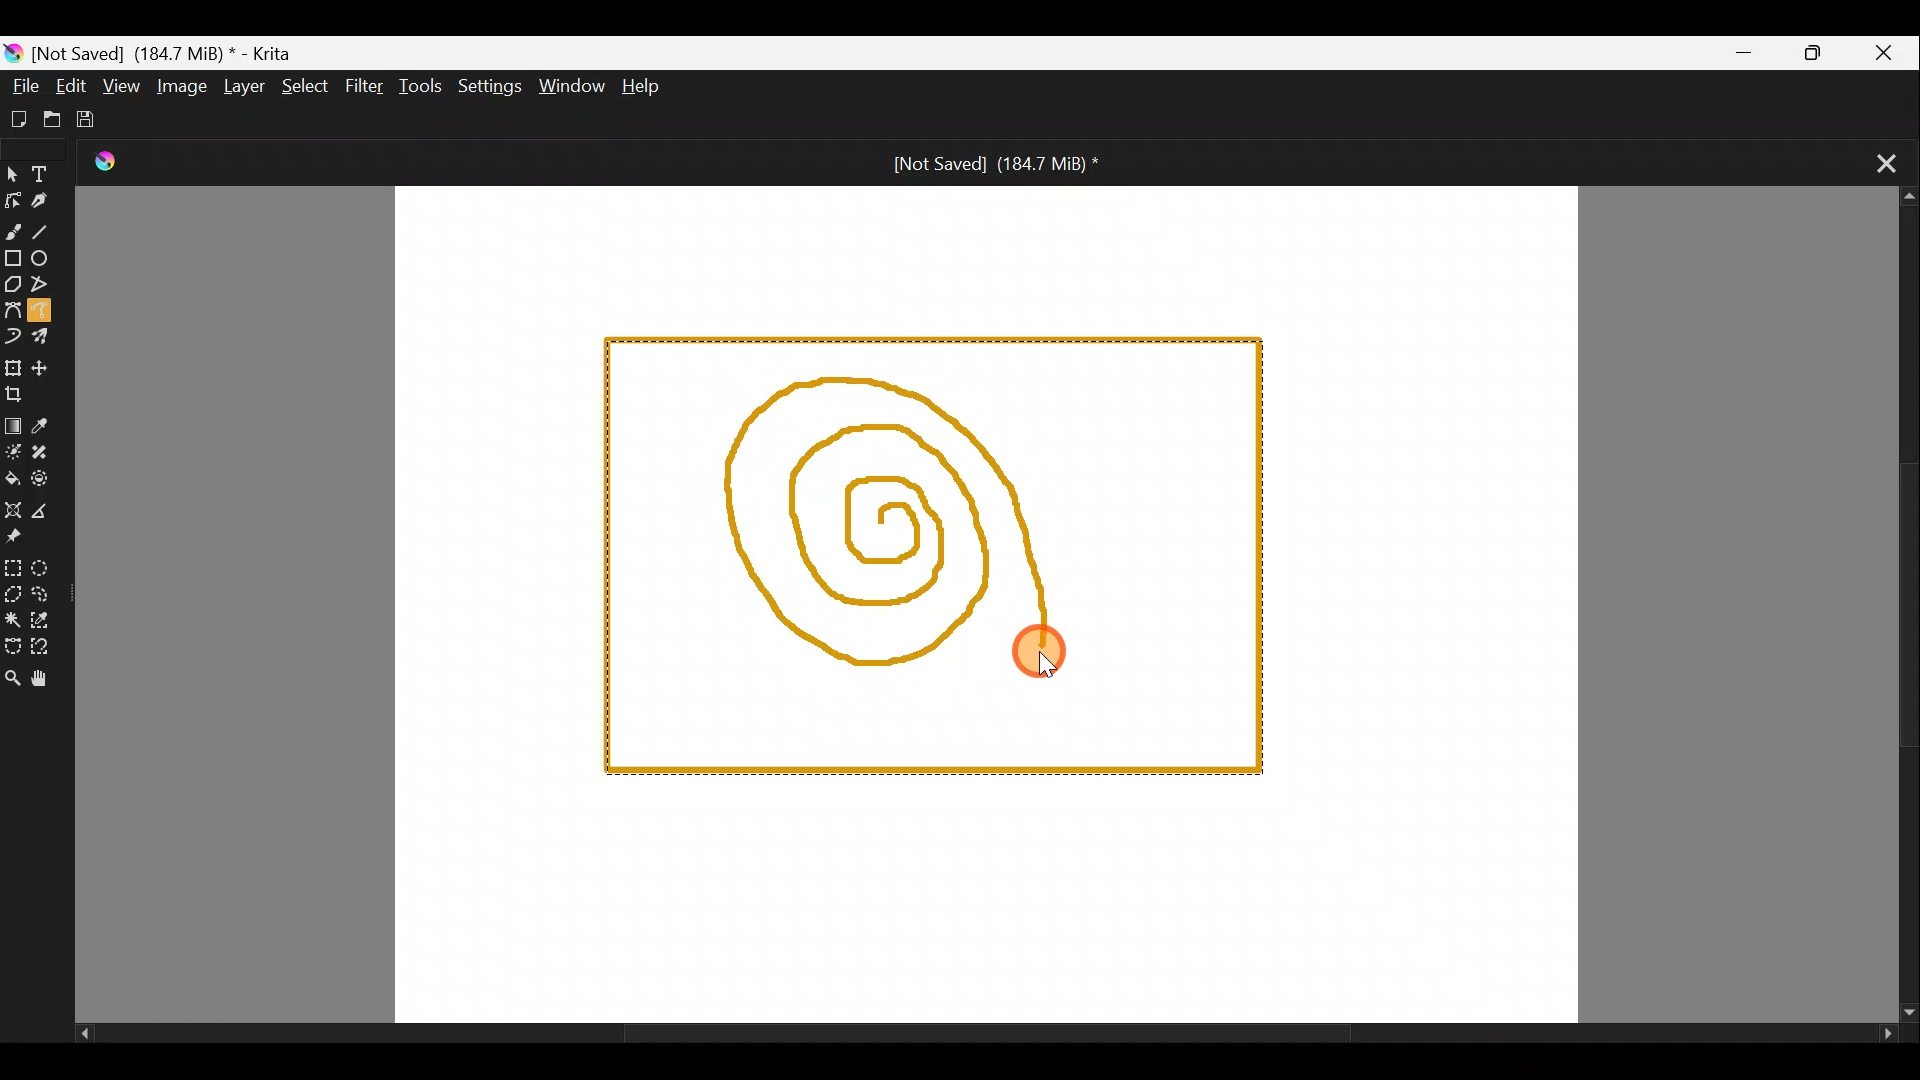  I want to click on Magnetic curve selection tool, so click(46, 649).